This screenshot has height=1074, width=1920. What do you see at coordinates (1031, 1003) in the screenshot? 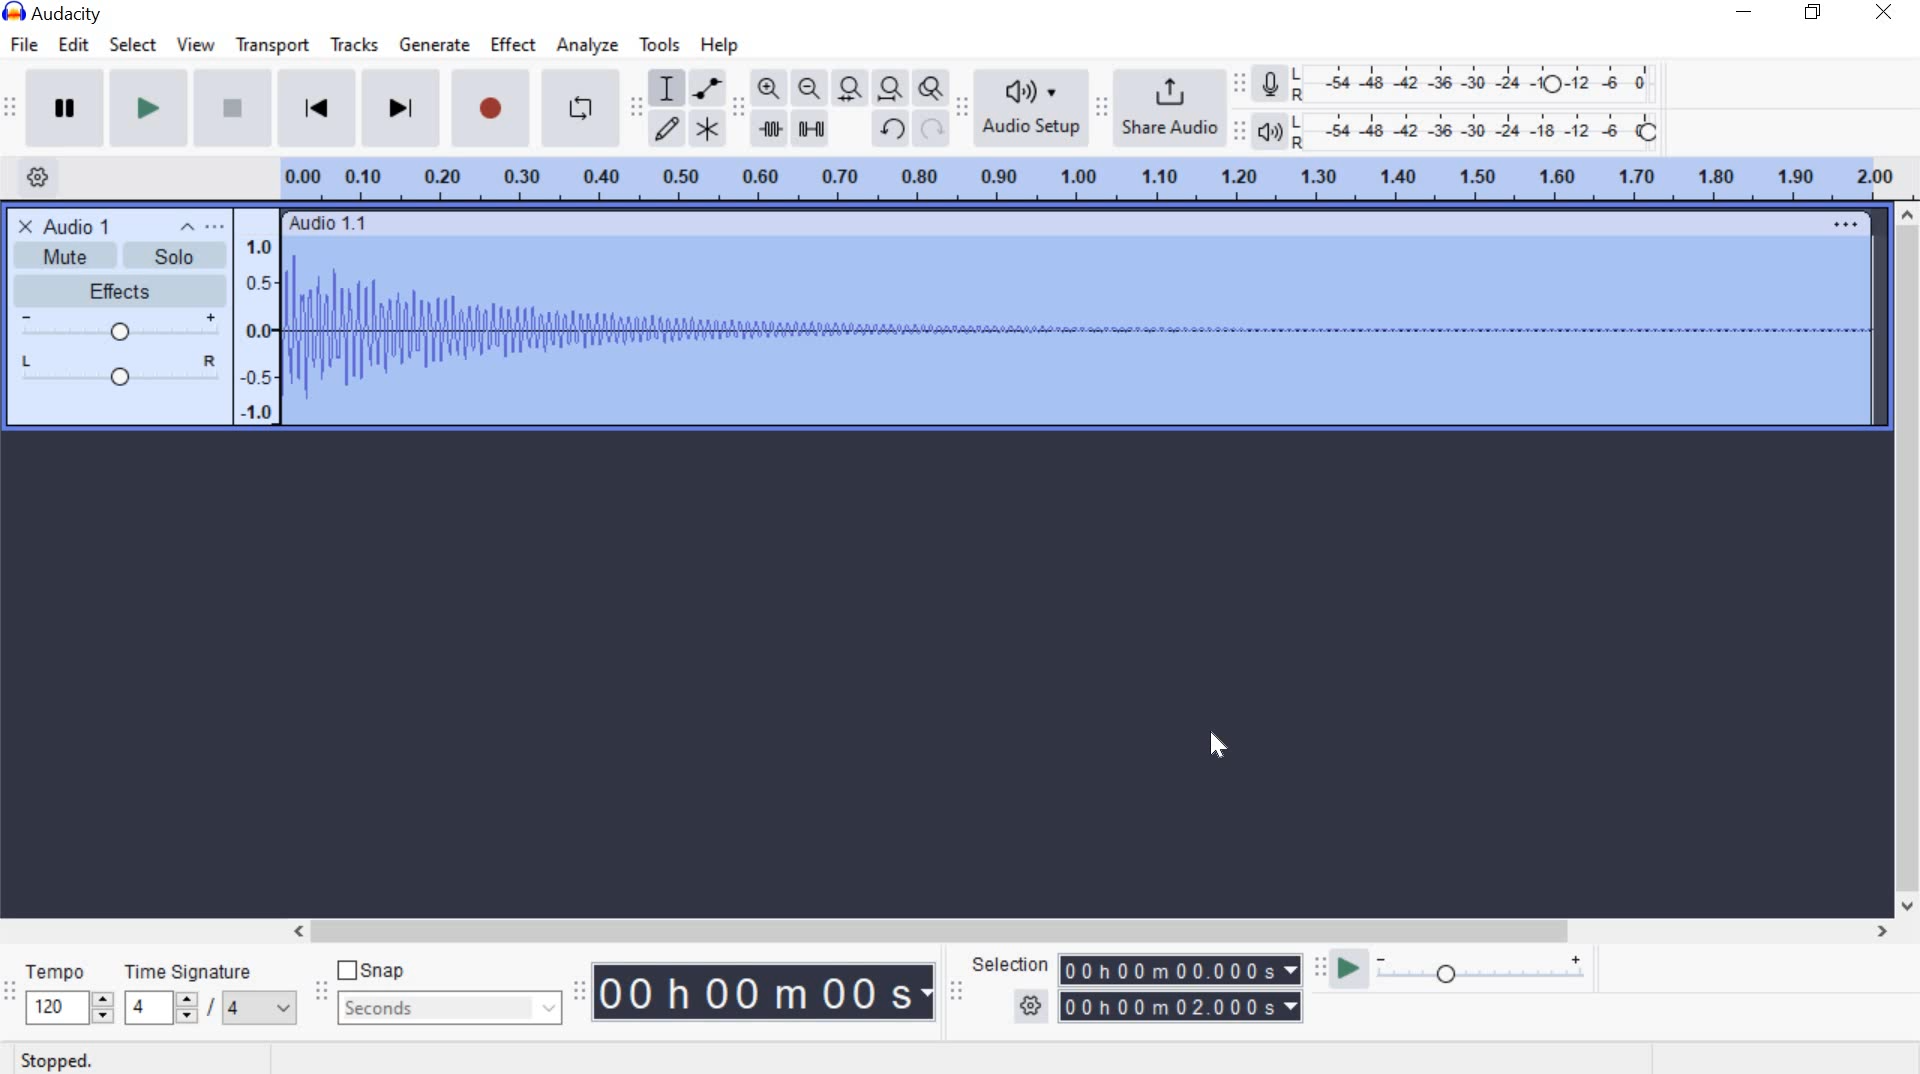
I see `selection option` at bounding box center [1031, 1003].